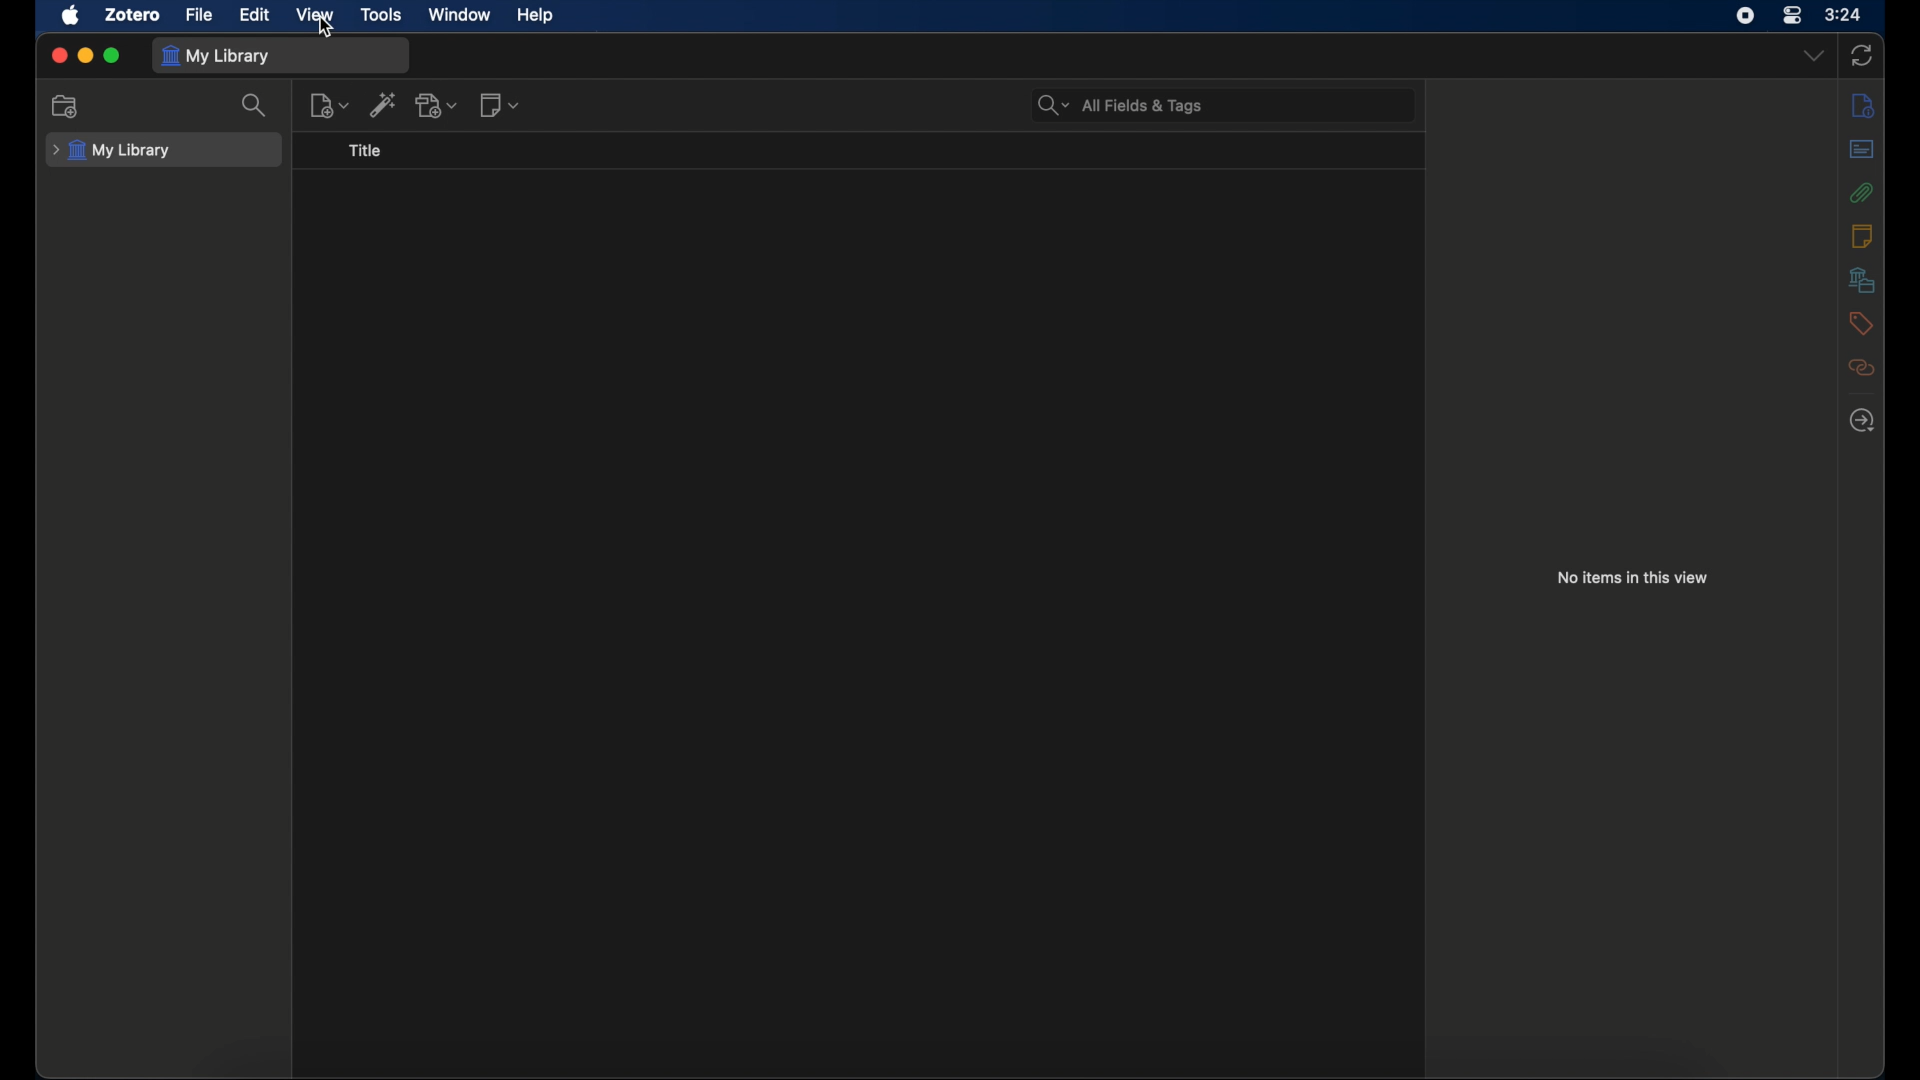  I want to click on window, so click(460, 13).